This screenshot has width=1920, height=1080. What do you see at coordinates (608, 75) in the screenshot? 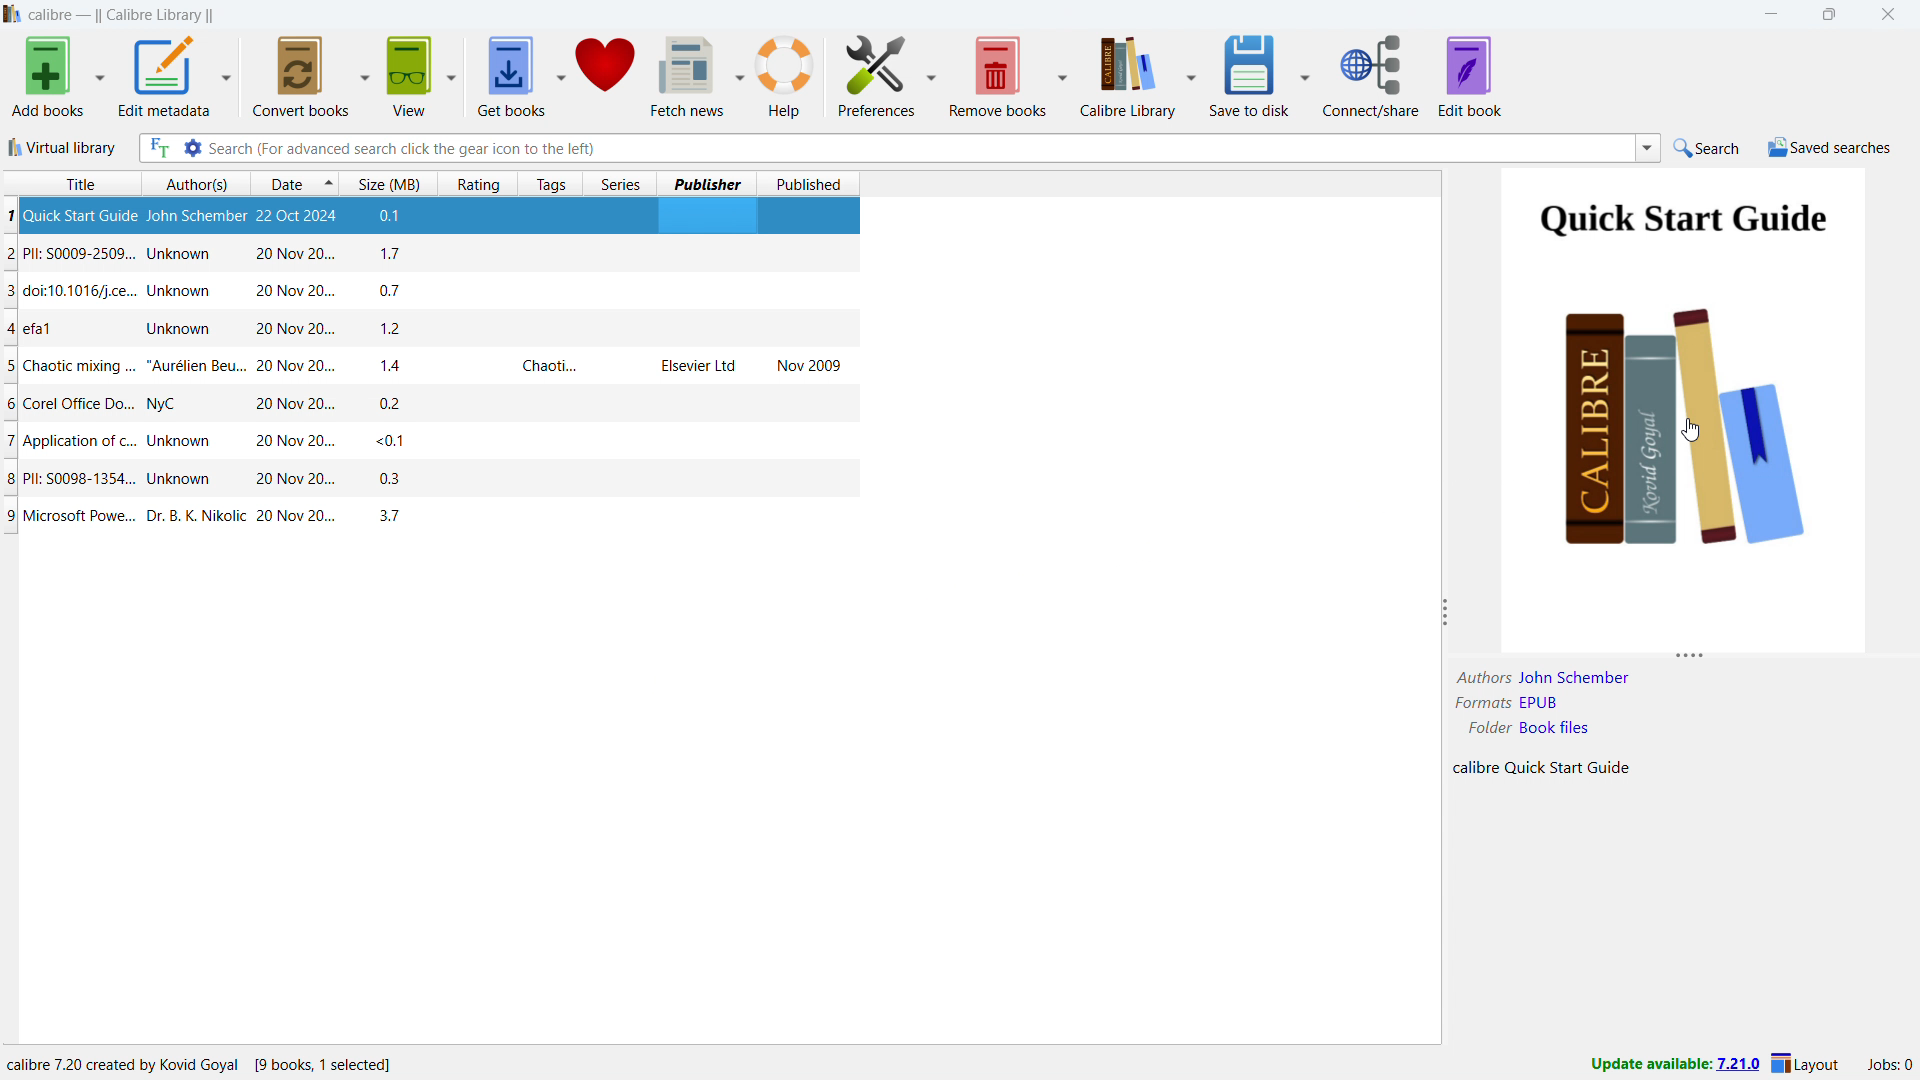
I see `donate to calibre` at bounding box center [608, 75].